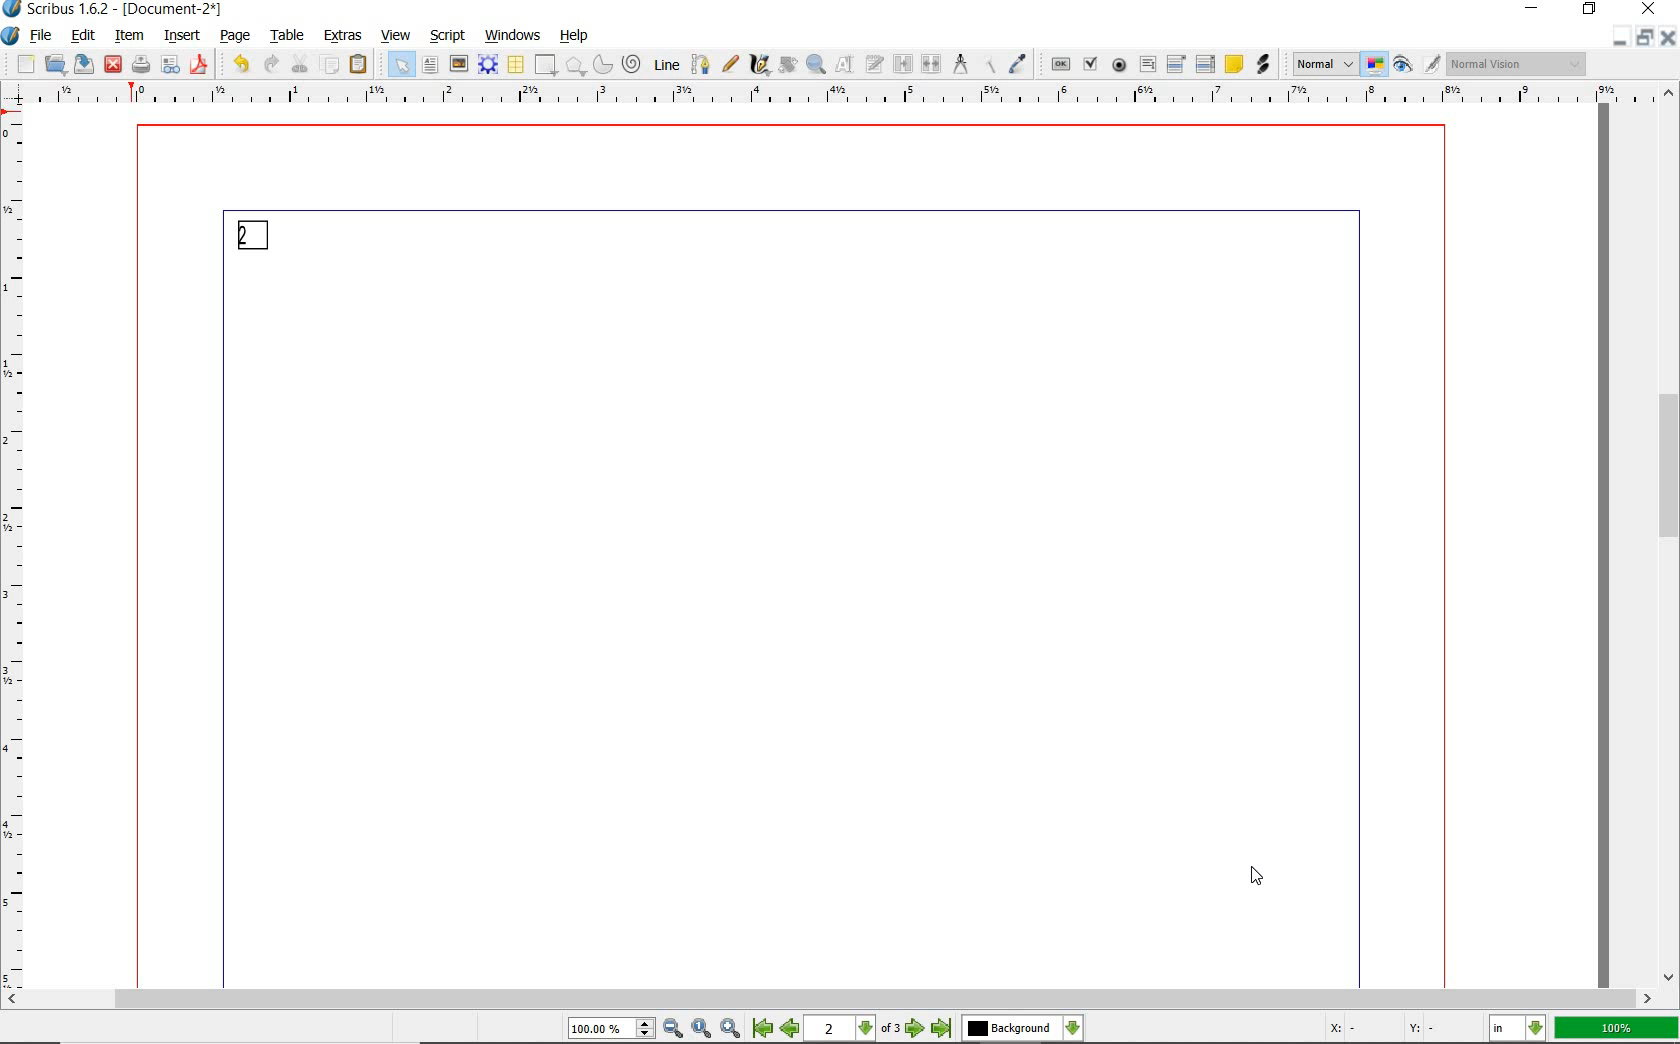 This screenshot has height=1044, width=1680. I want to click on render frame, so click(488, 63).